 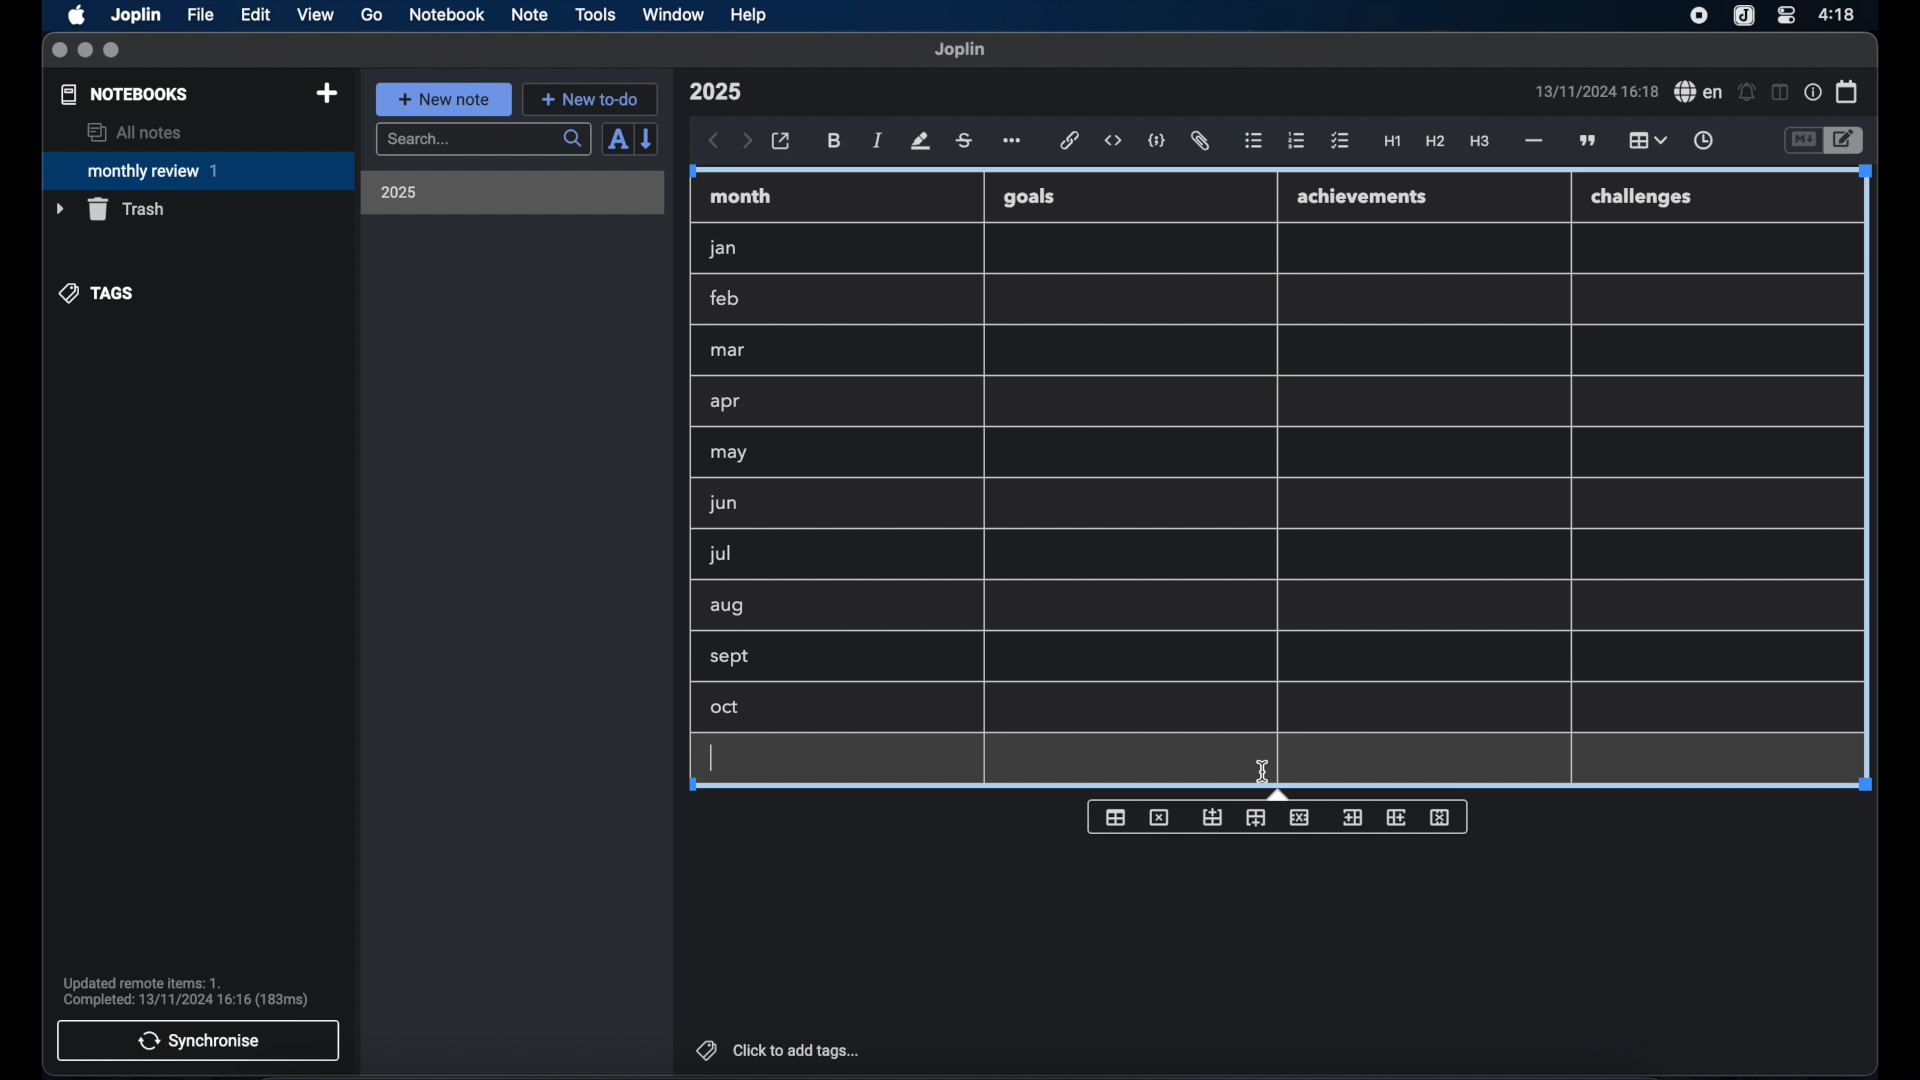 What do you see at coordinates (726, 298) in the screenshot?
I see `feb` at bounding box center [726, 298].